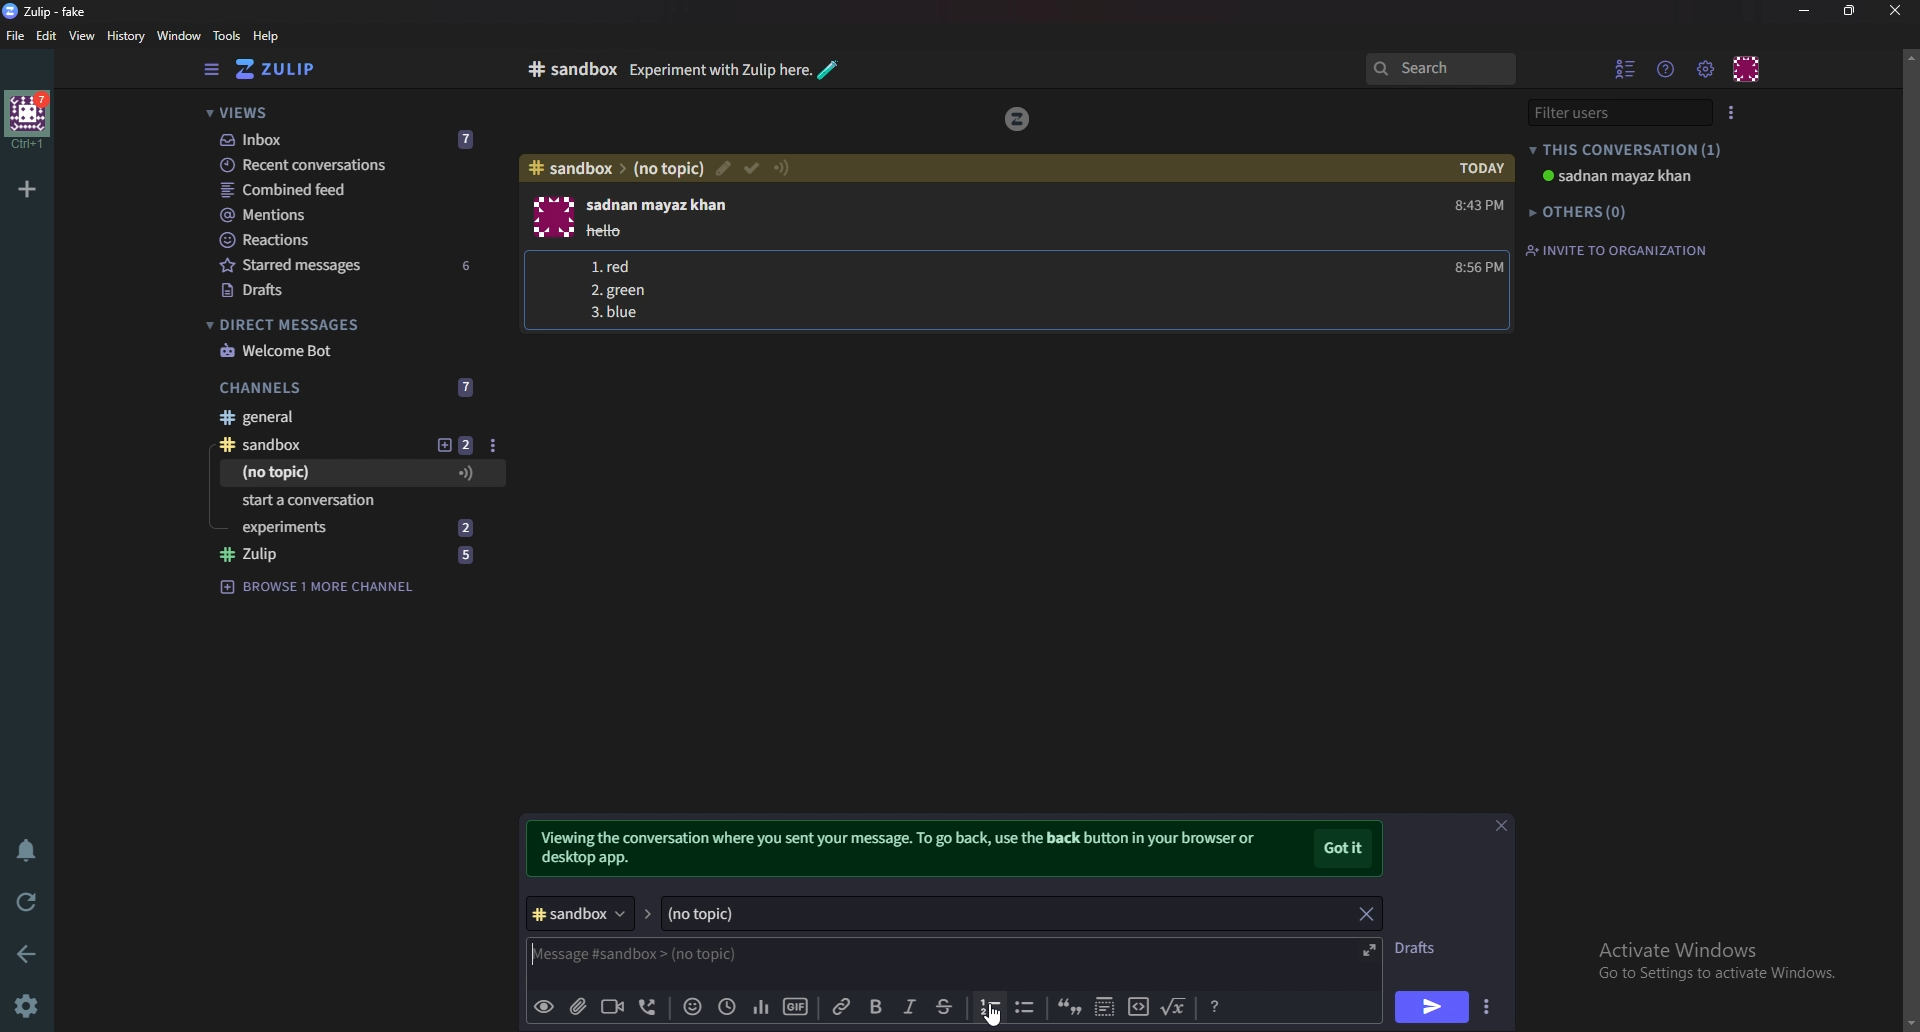  What do you see at coordinates (757, 1006) in the screenshot?
I see `poll` at bounding box center [757, 1006].